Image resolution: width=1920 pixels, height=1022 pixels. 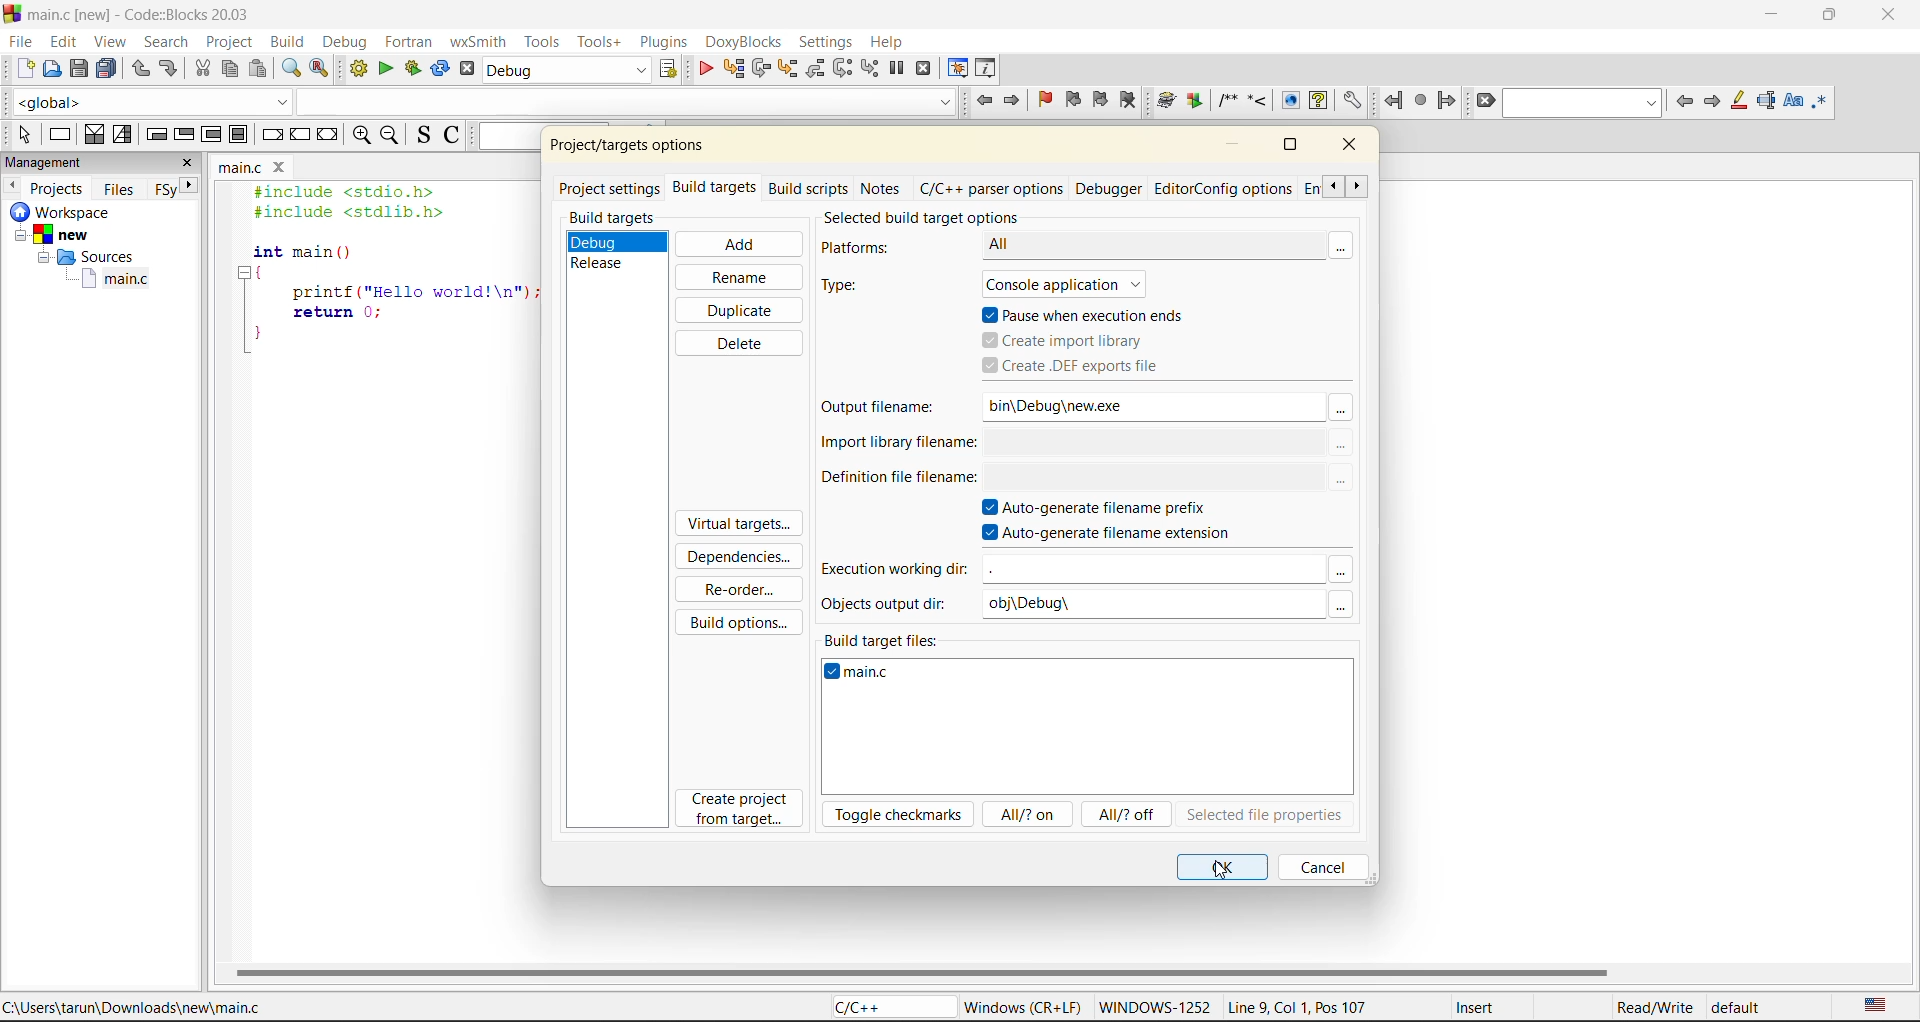 I want to click on previous, so click(x=12, y=185).